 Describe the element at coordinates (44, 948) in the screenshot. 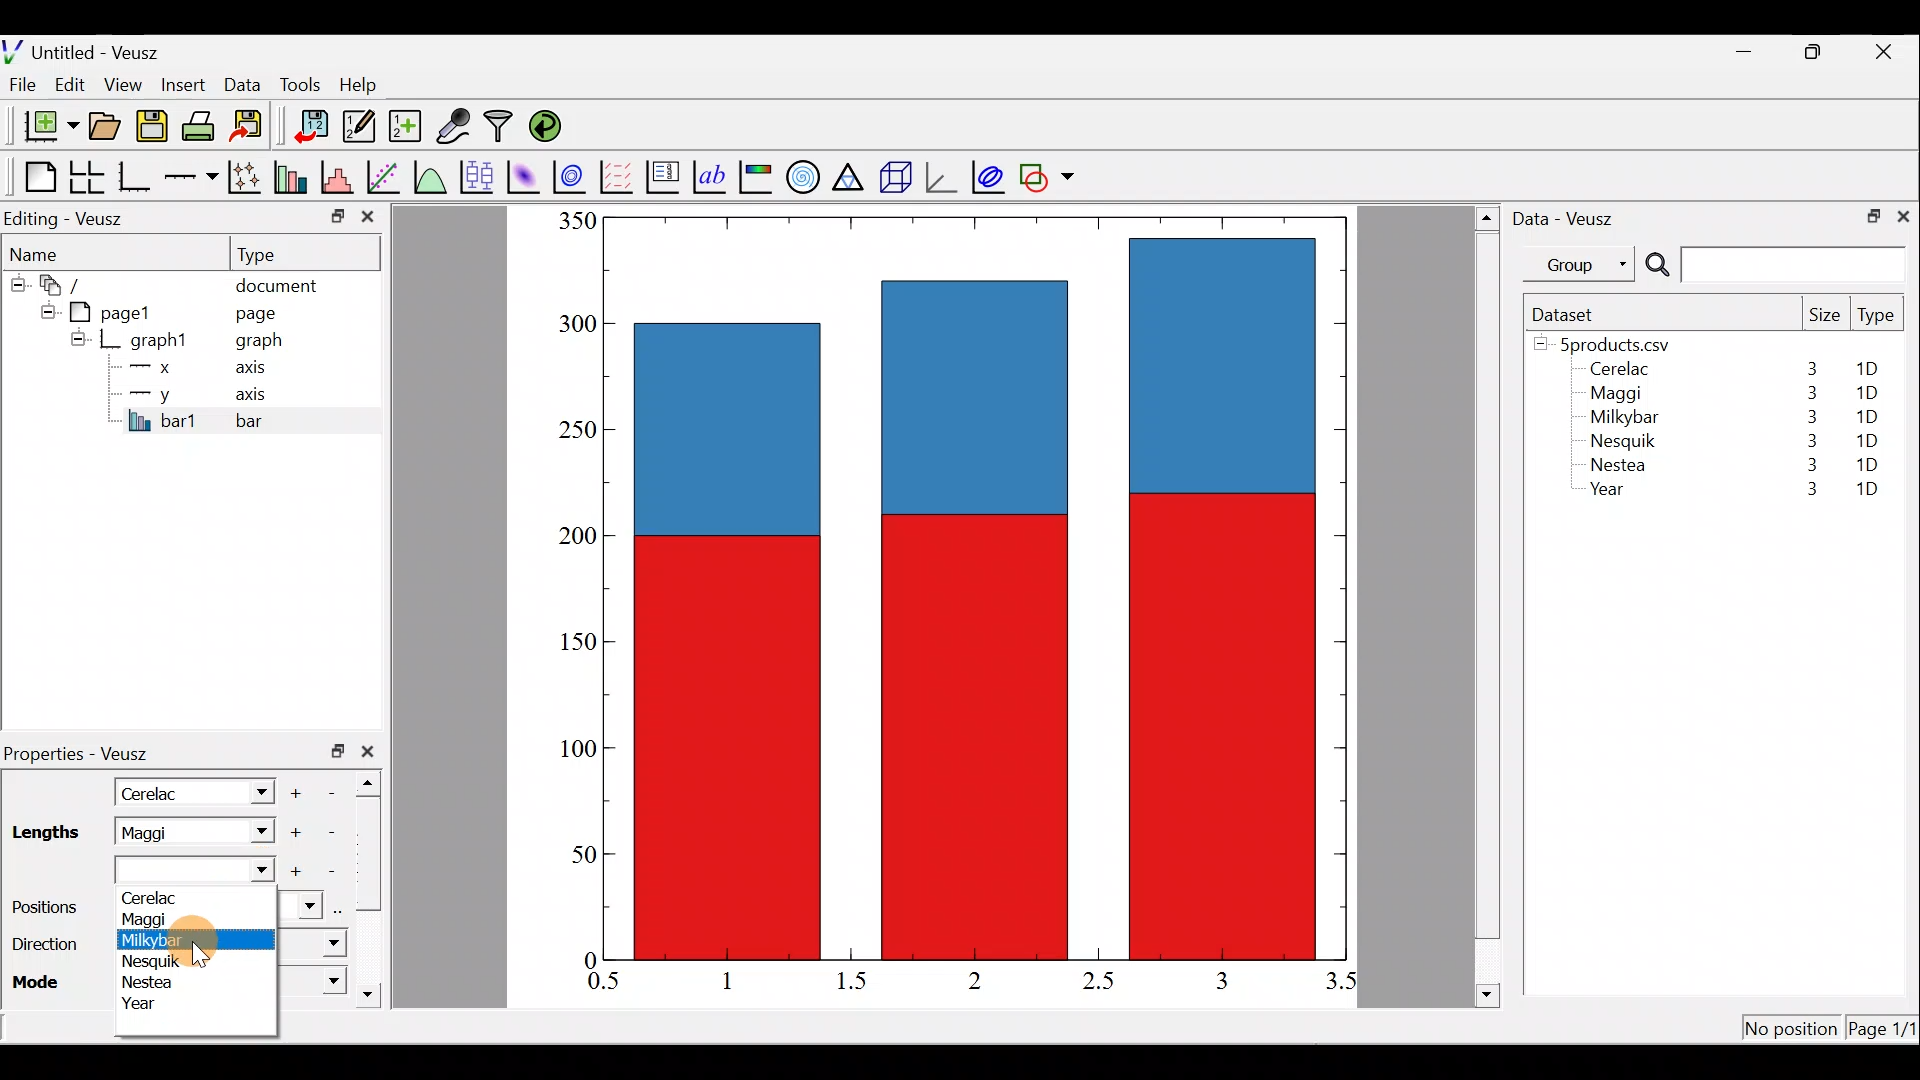

I see `Direction` at that location.